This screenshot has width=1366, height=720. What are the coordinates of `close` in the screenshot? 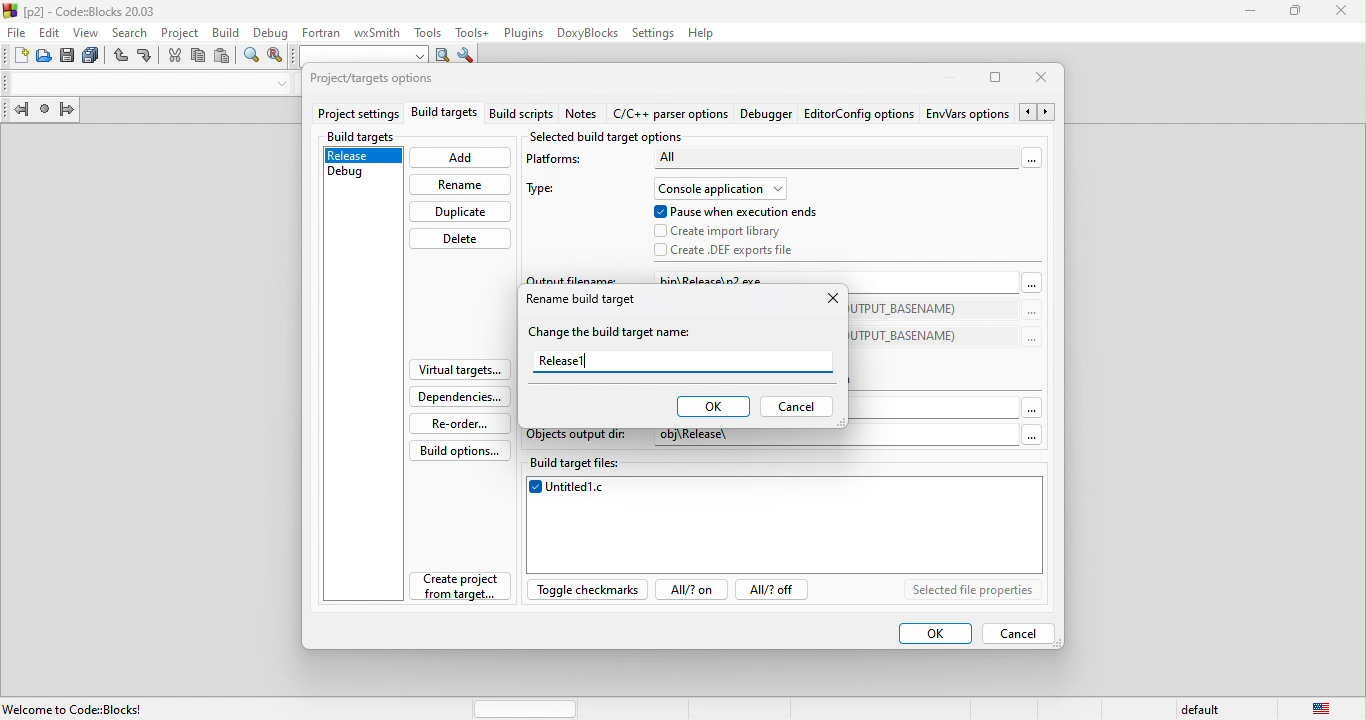 It's located at (1339, 12).